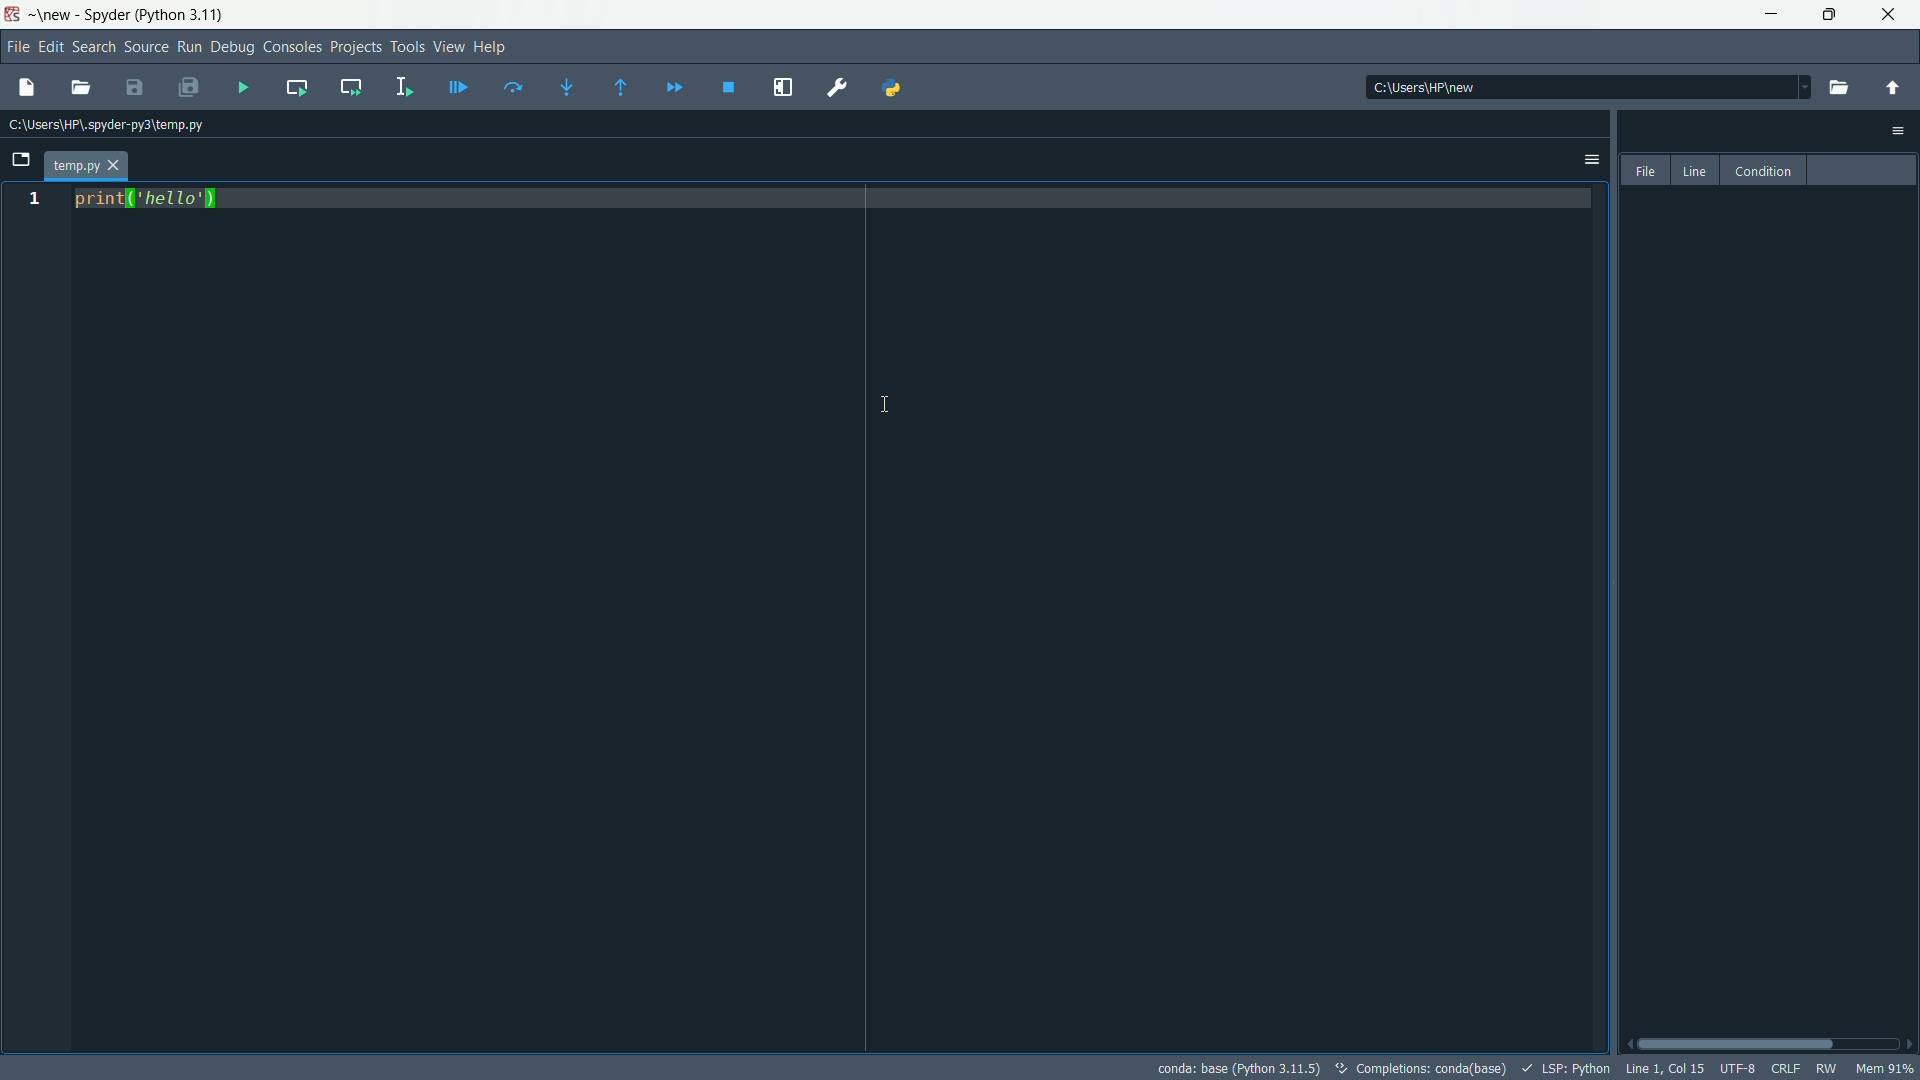 The width and height of the screenshot is (1920, 1080). I want to click on rw, so click(1827, 1068).